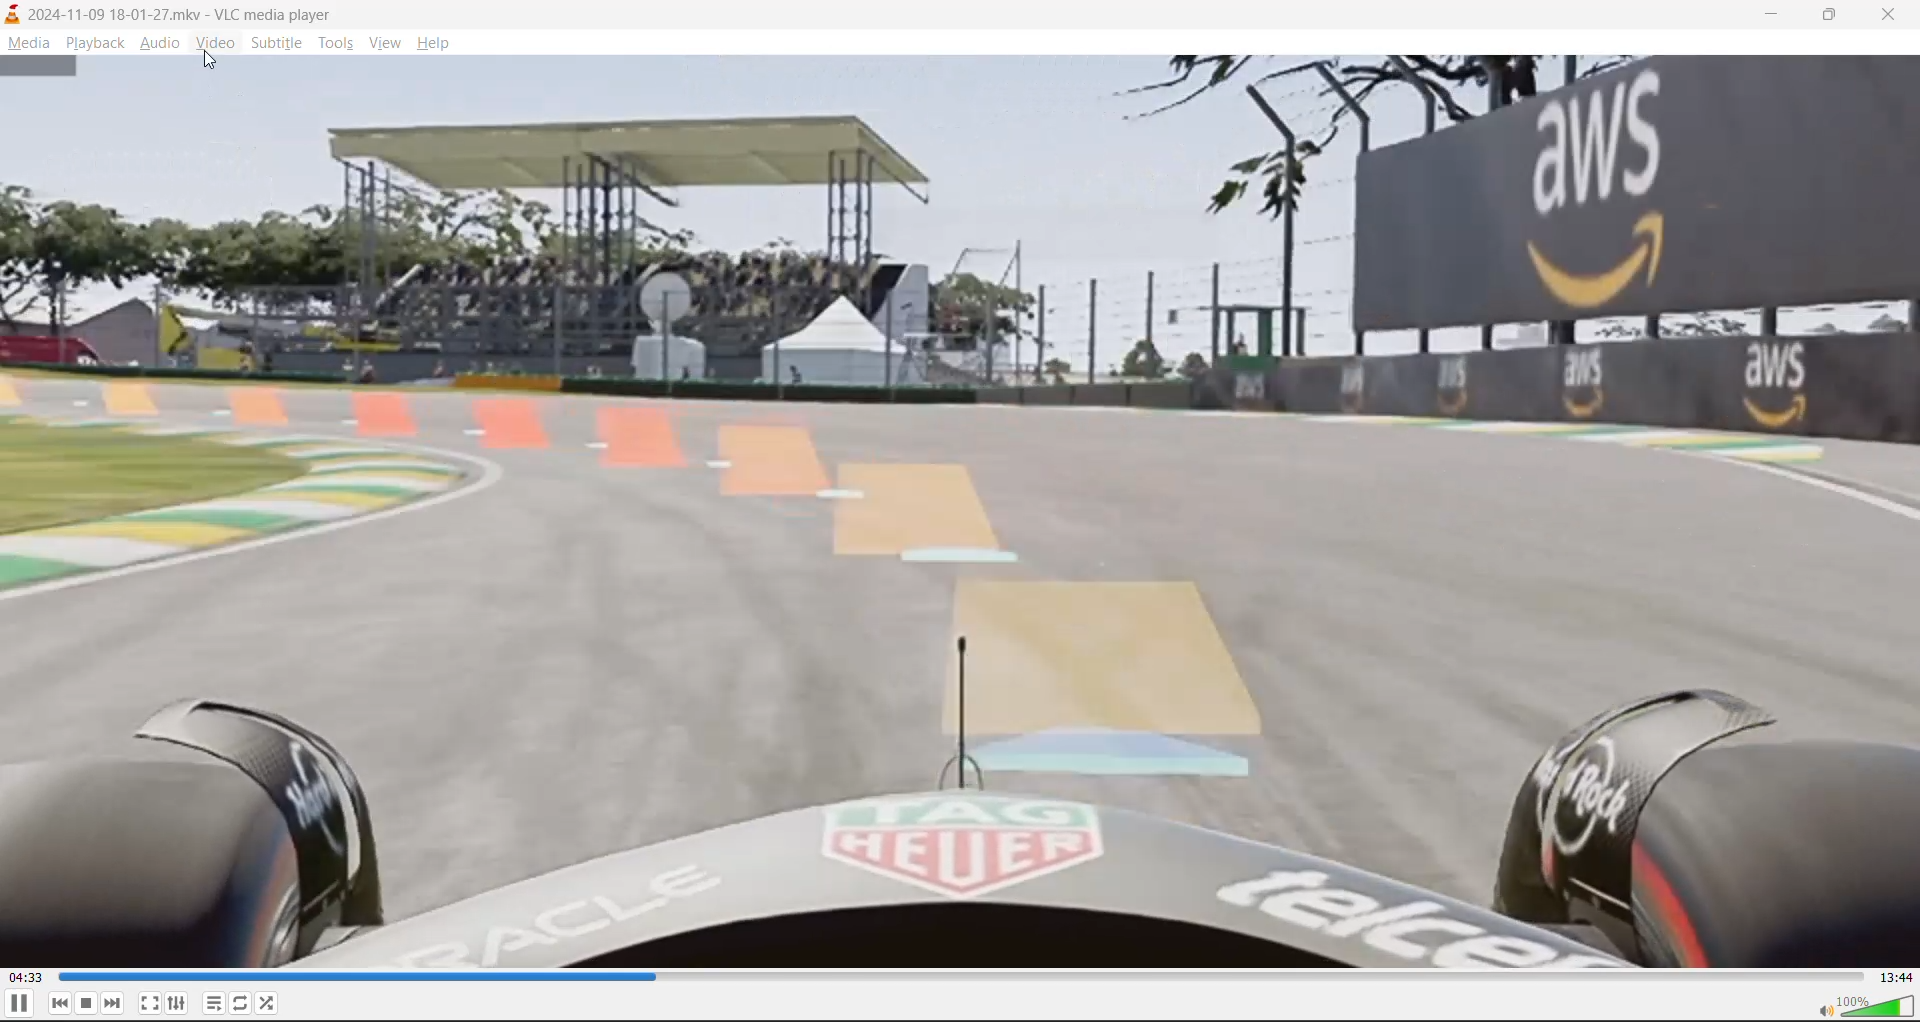  What do you see at coordinates (273, 1002) in the screenshot?
I see `random` at bounding box center [273, 1002].